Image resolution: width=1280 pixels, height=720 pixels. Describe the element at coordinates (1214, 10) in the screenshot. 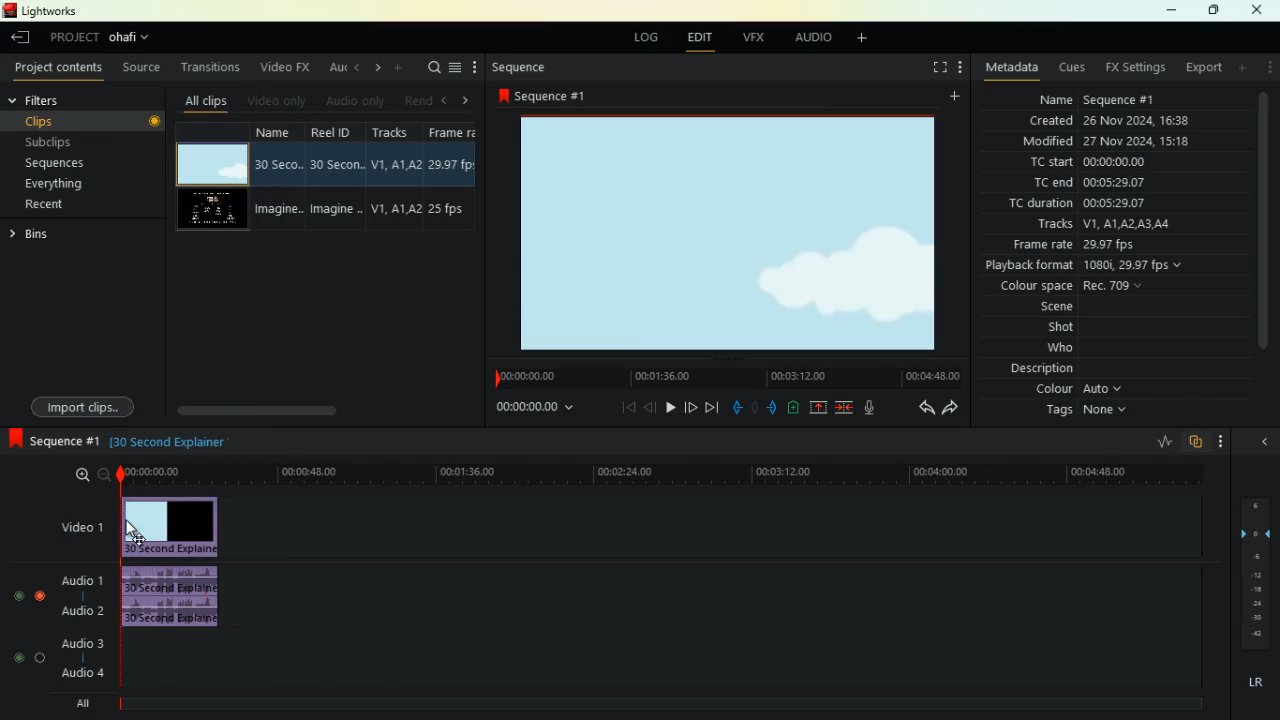

I see `maximize` at that location.